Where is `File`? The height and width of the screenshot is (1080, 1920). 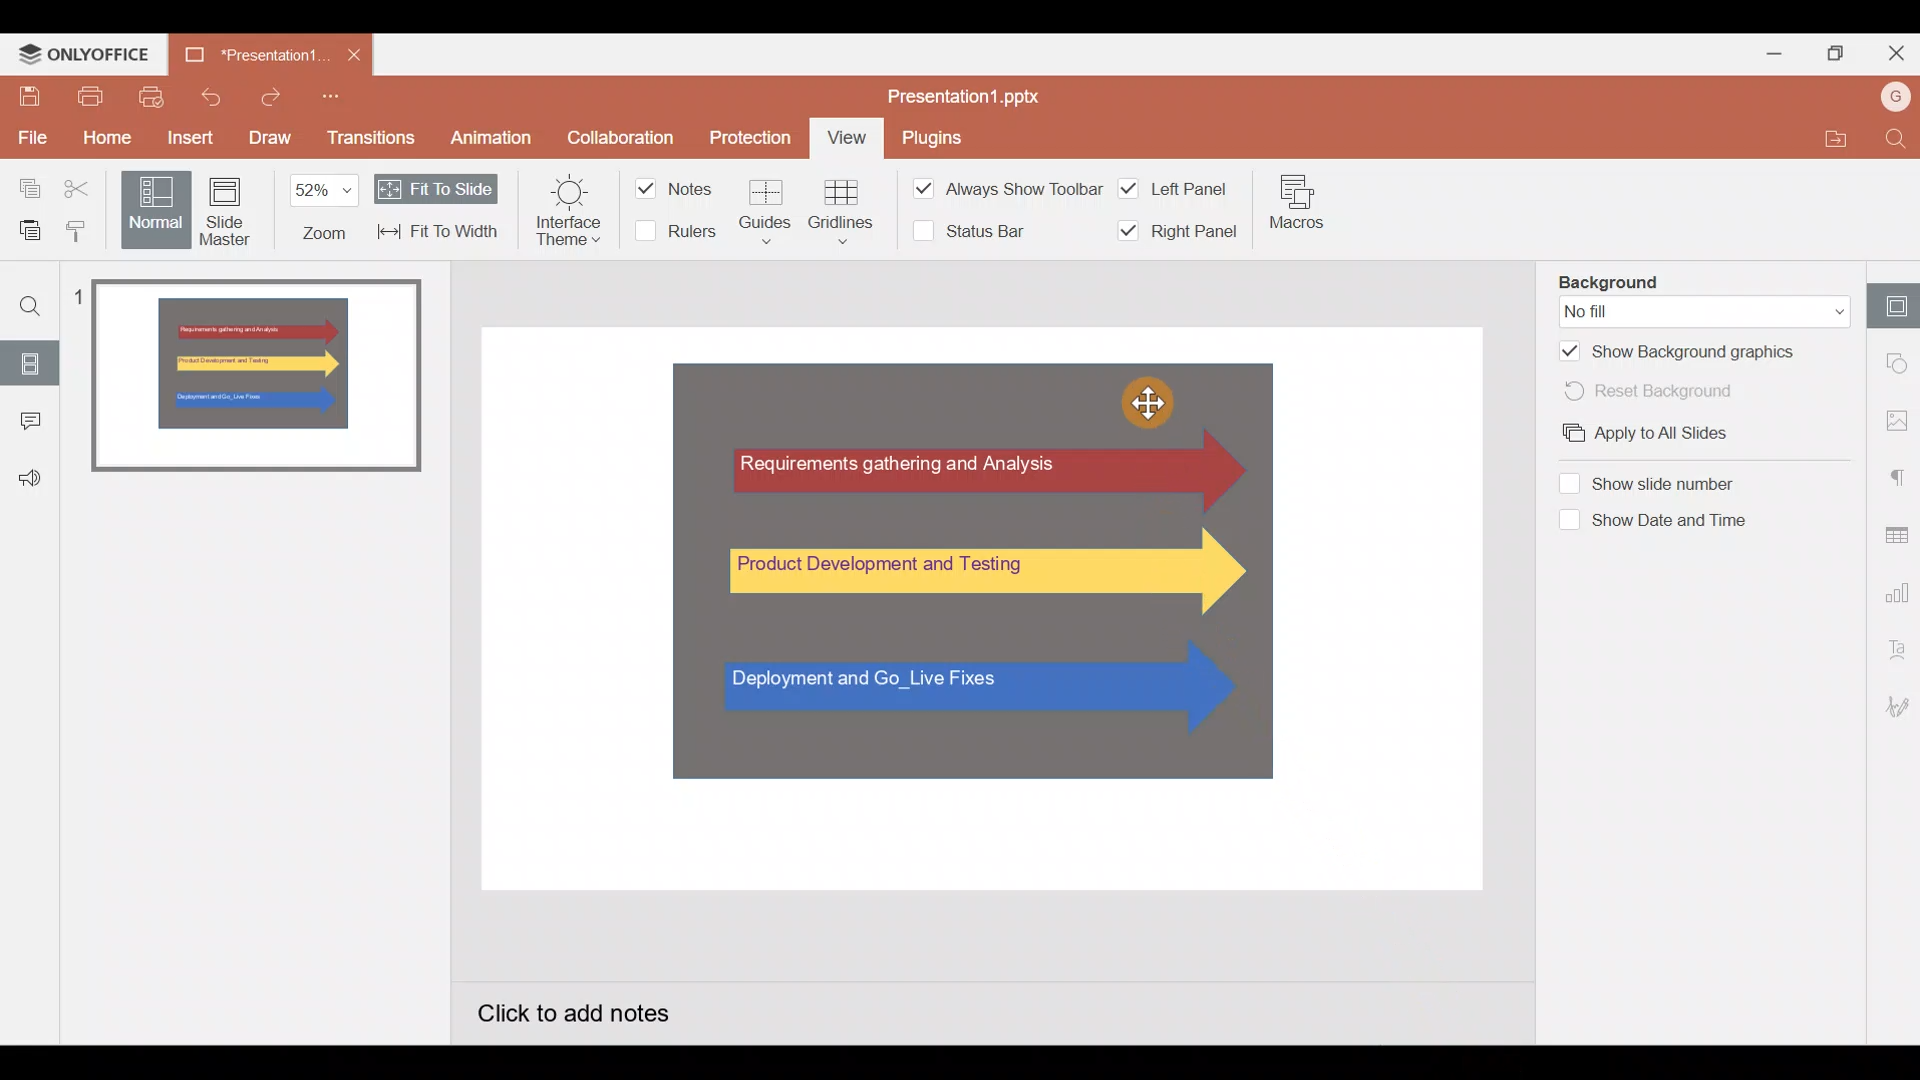 File is located at coordinates (30, 134).